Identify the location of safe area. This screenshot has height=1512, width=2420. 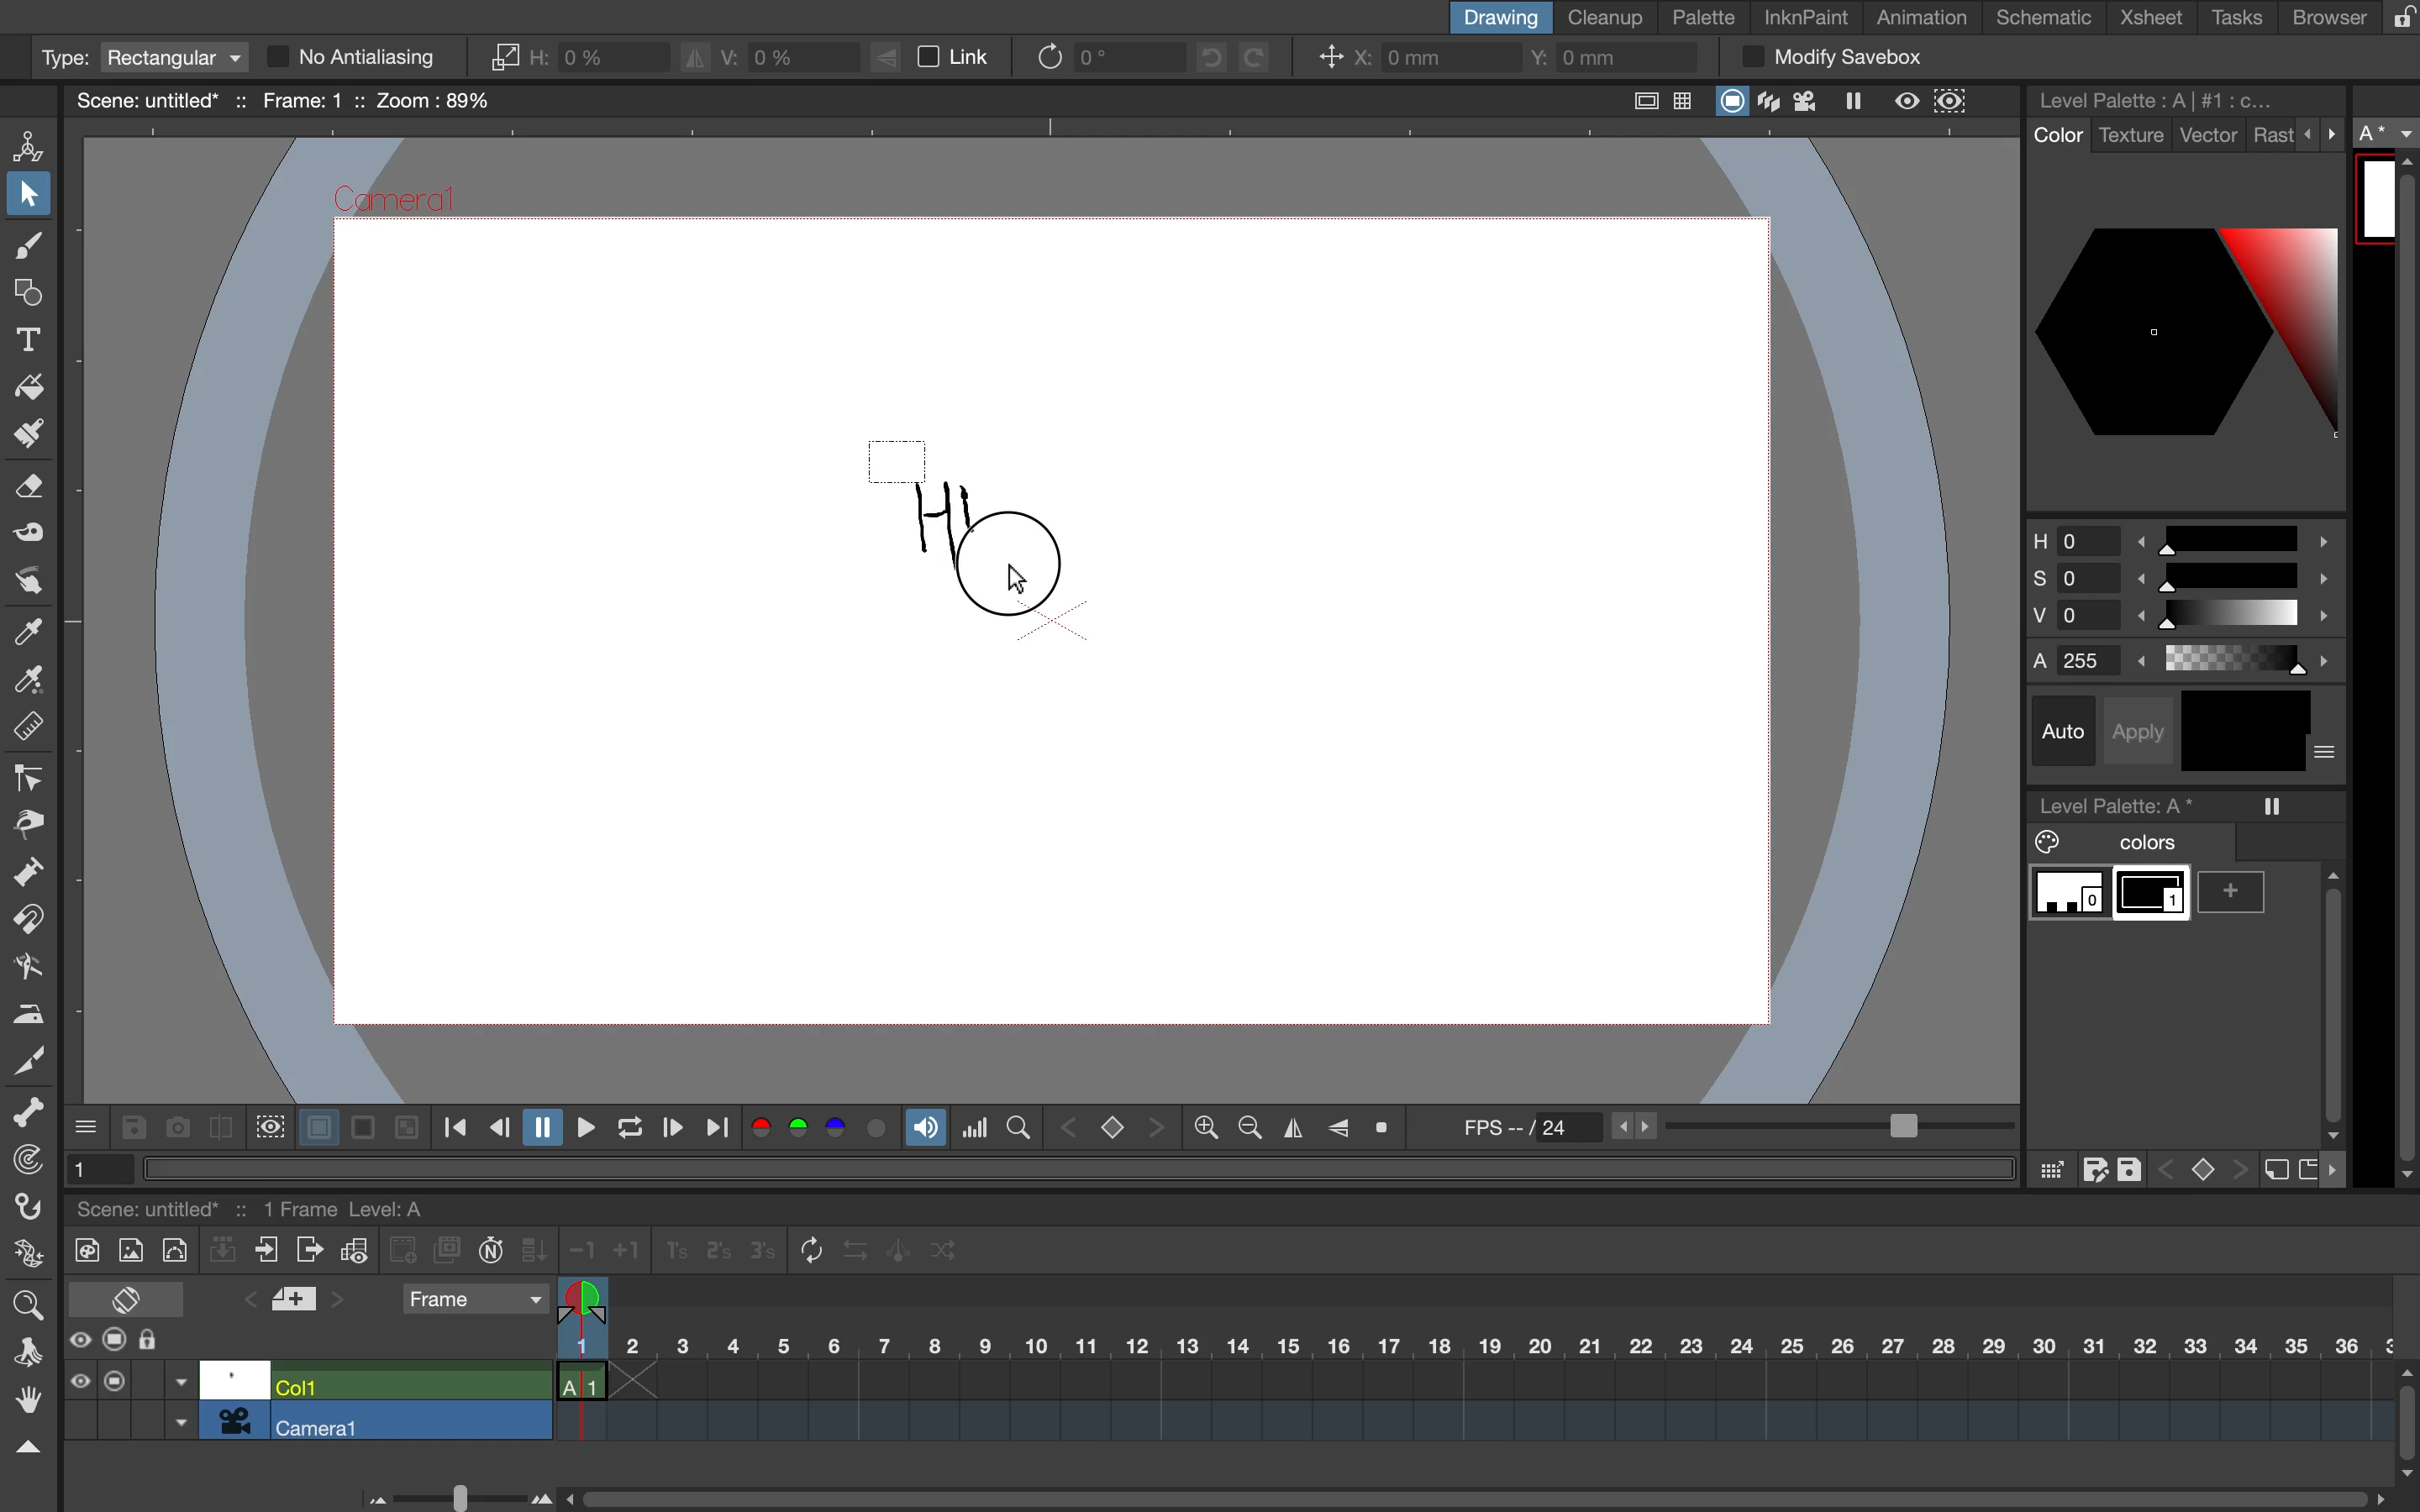
(1640, 97).